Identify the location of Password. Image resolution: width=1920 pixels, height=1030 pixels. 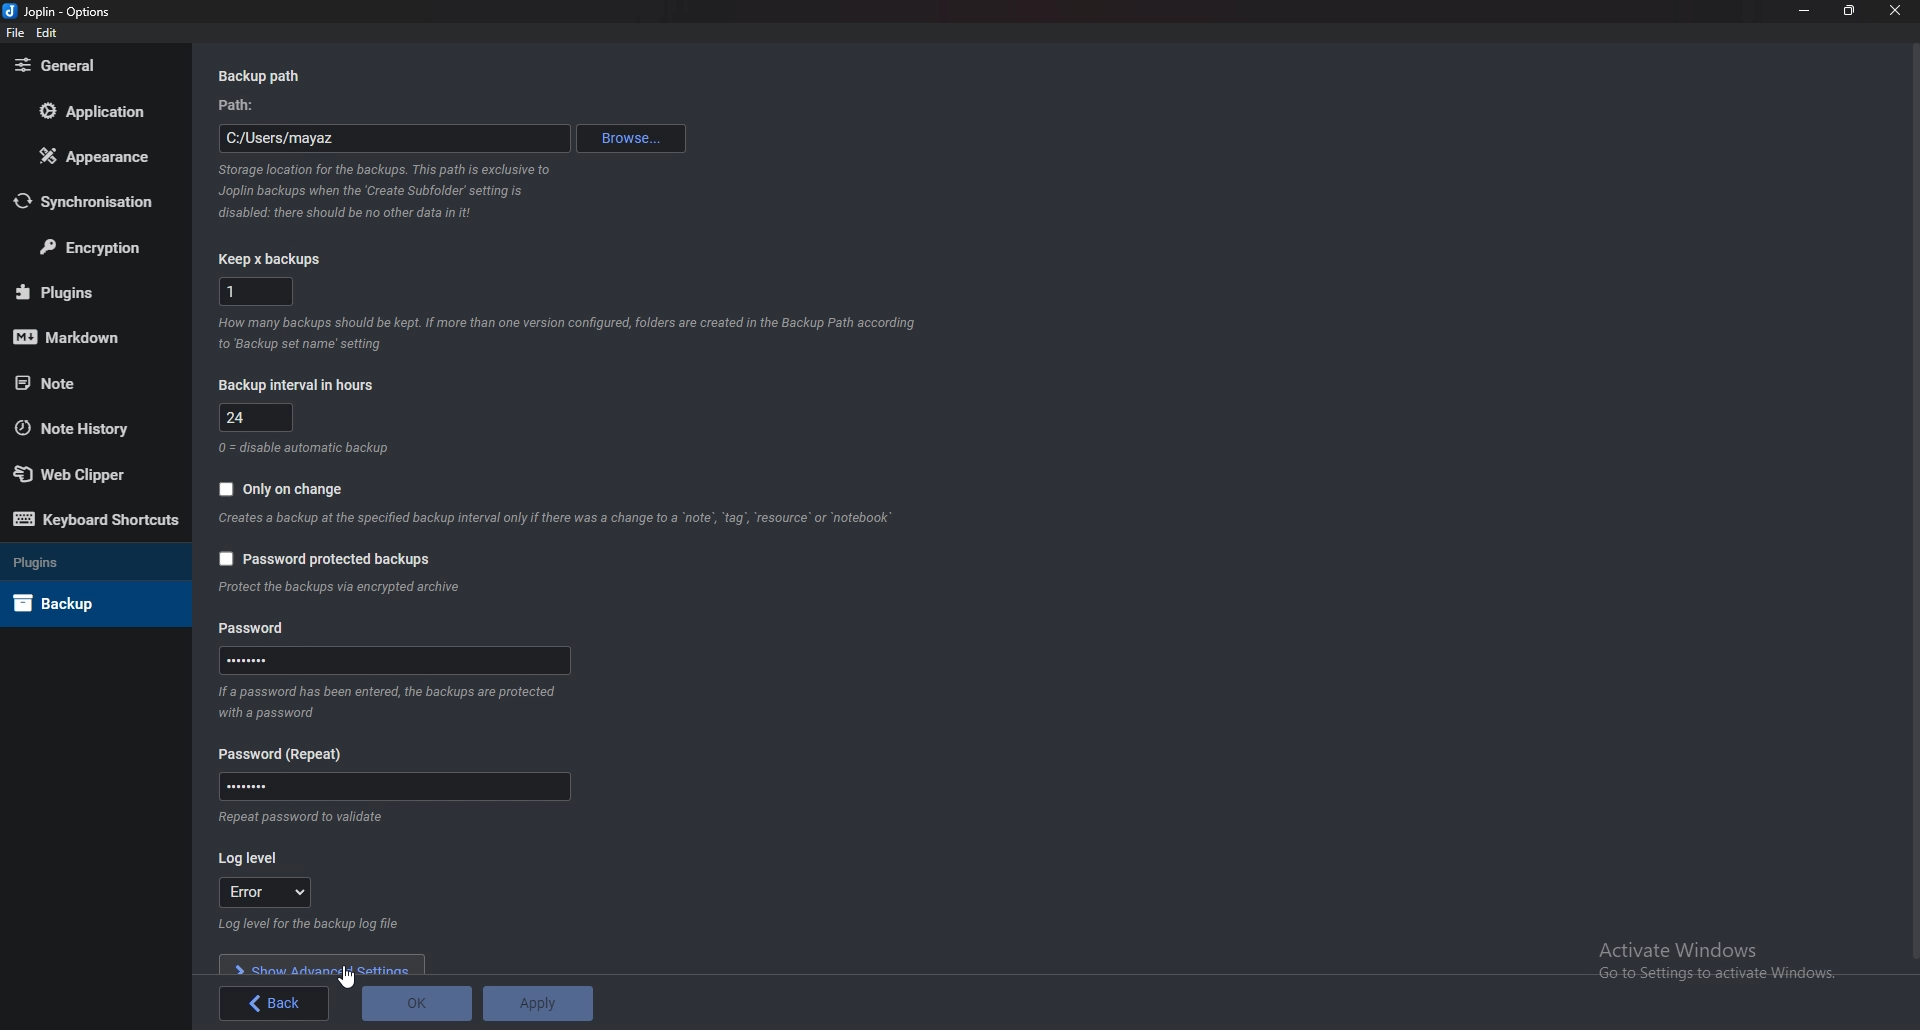
(394, 787).